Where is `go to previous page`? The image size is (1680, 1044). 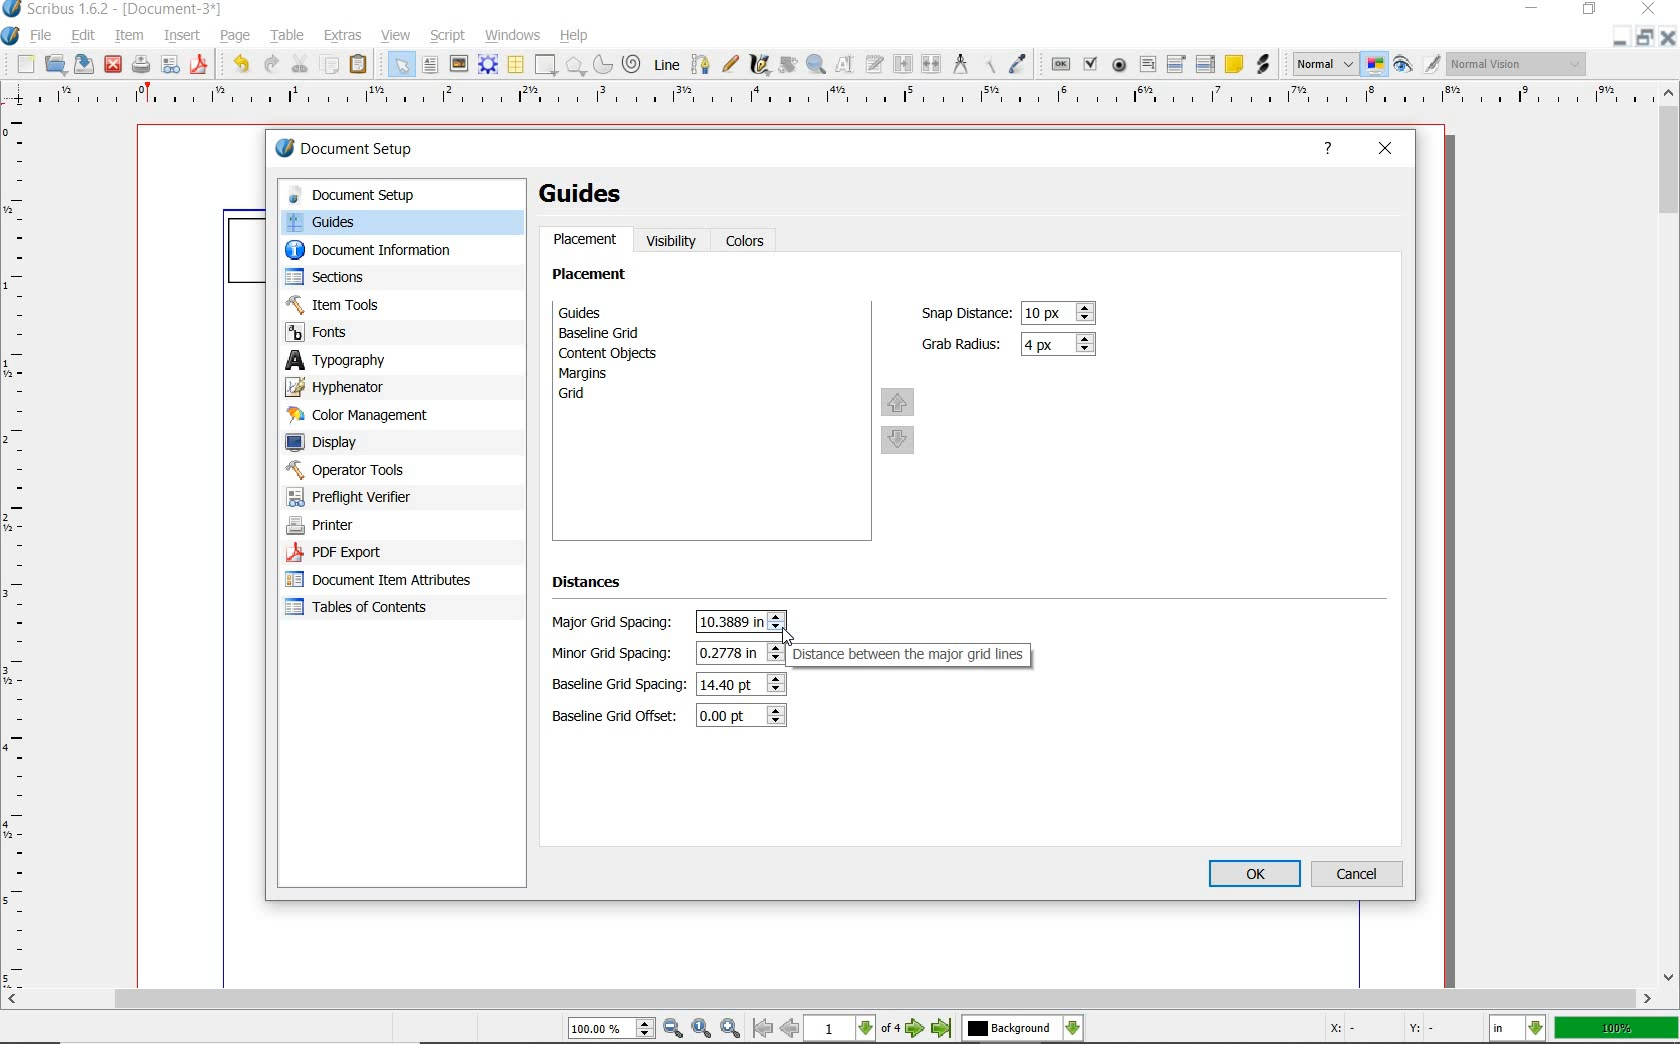 go to previous page is located at coordinates (791, 1029).